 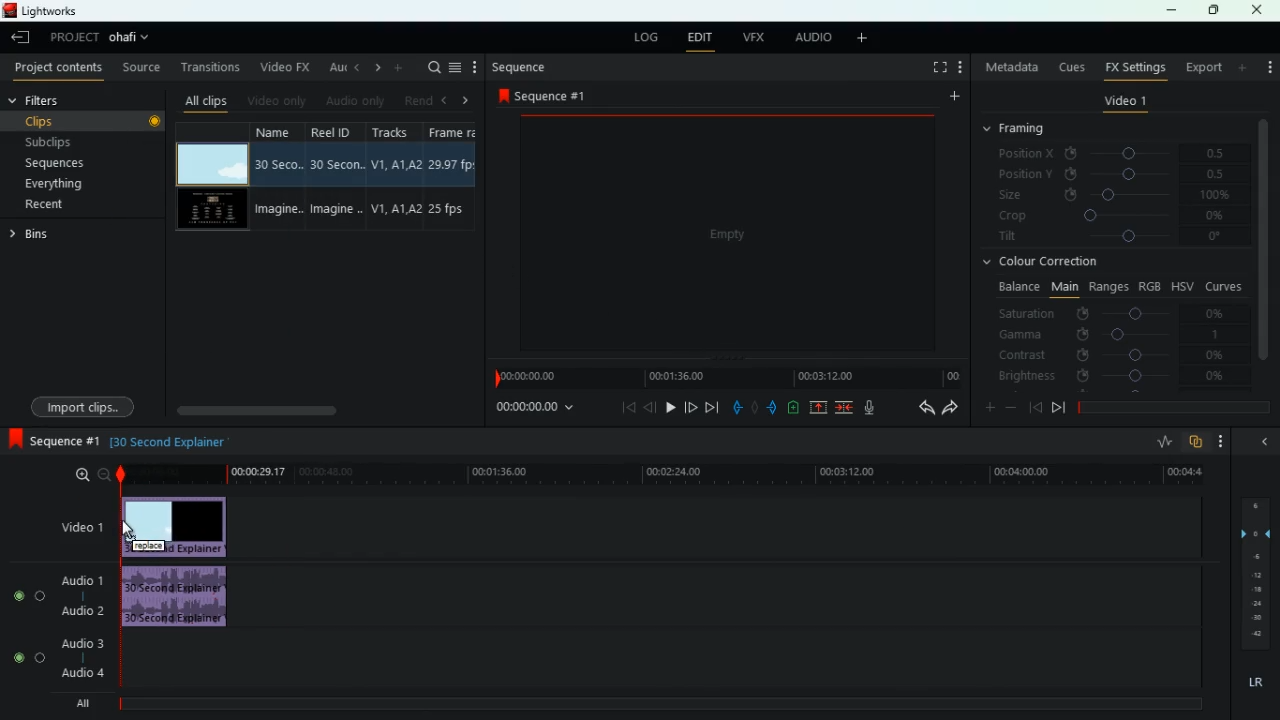 What do you see at coordinates (1116, 313) in the screenshot?
I see `saturation` at bounding box center [1116, 313].